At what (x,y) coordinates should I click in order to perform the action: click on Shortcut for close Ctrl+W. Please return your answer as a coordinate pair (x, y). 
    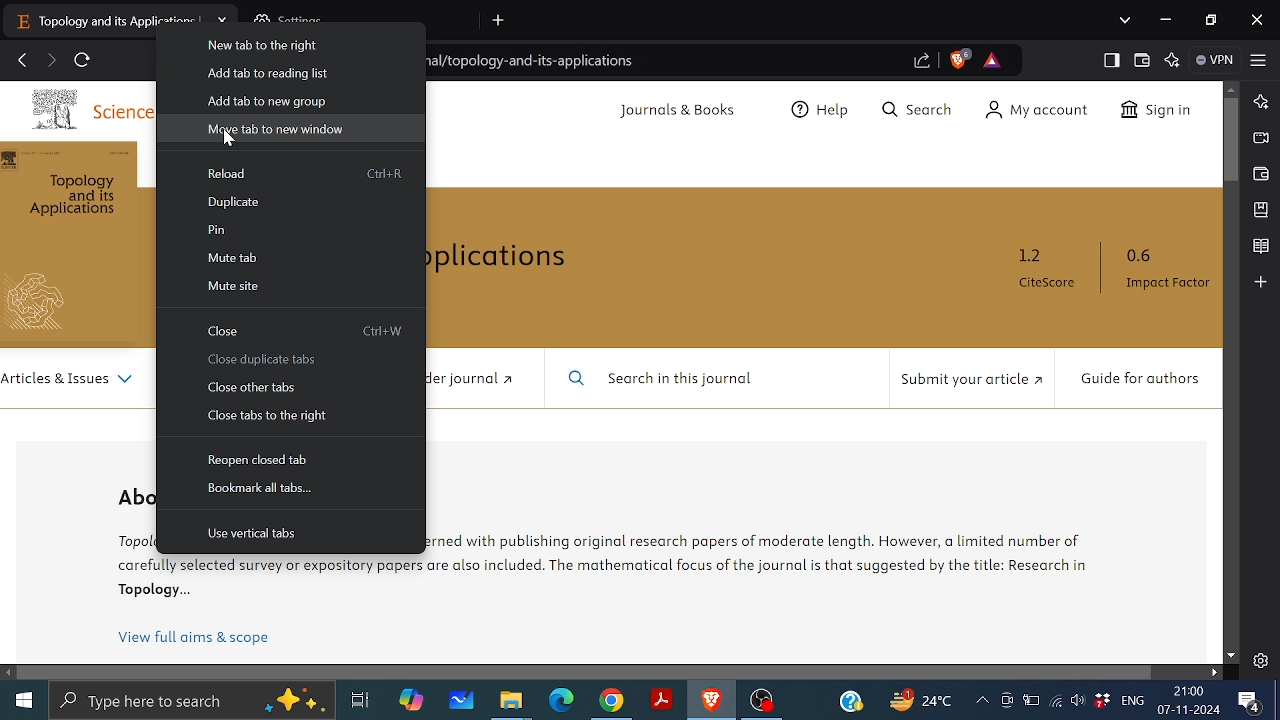
    Looking at the image, I should click on (385, 331).